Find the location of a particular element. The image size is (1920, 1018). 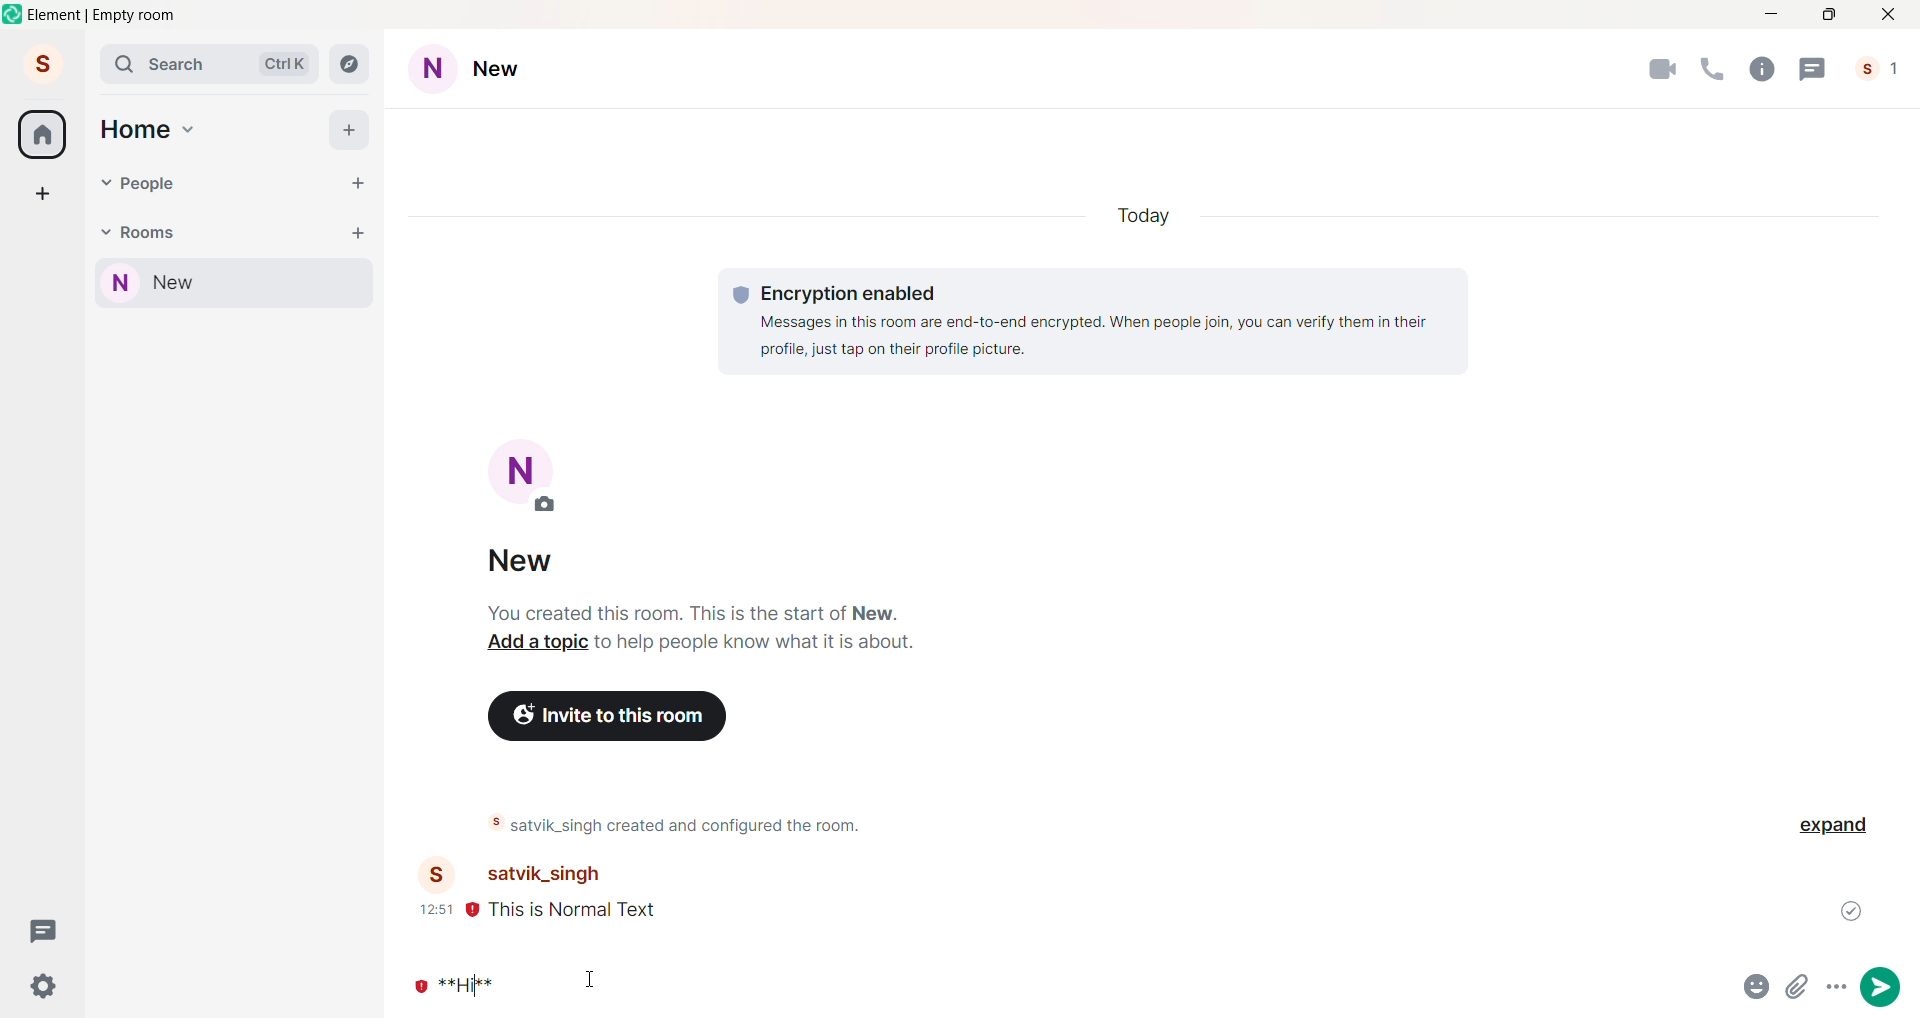

Close is located at coordinates (1890, 14).